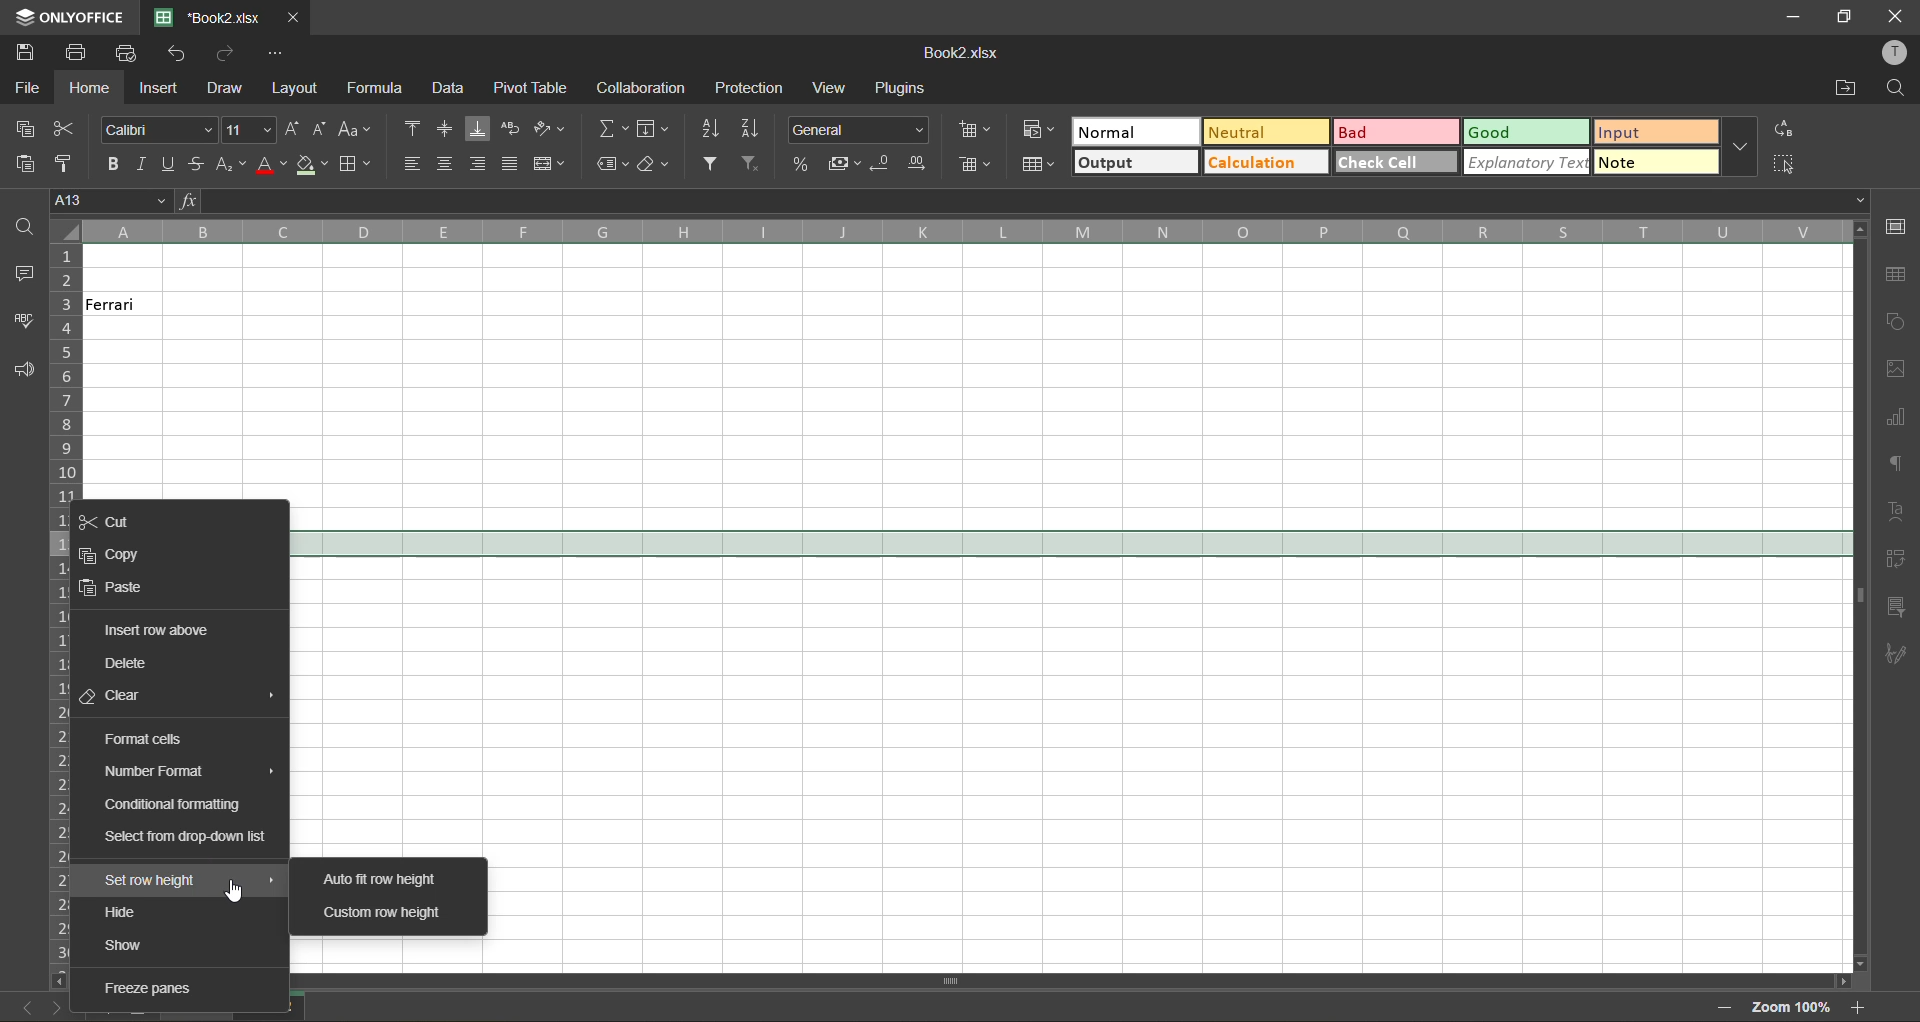  Describe the element at coordinates (377, 87) in the screenshot. I see `formula` at that location.